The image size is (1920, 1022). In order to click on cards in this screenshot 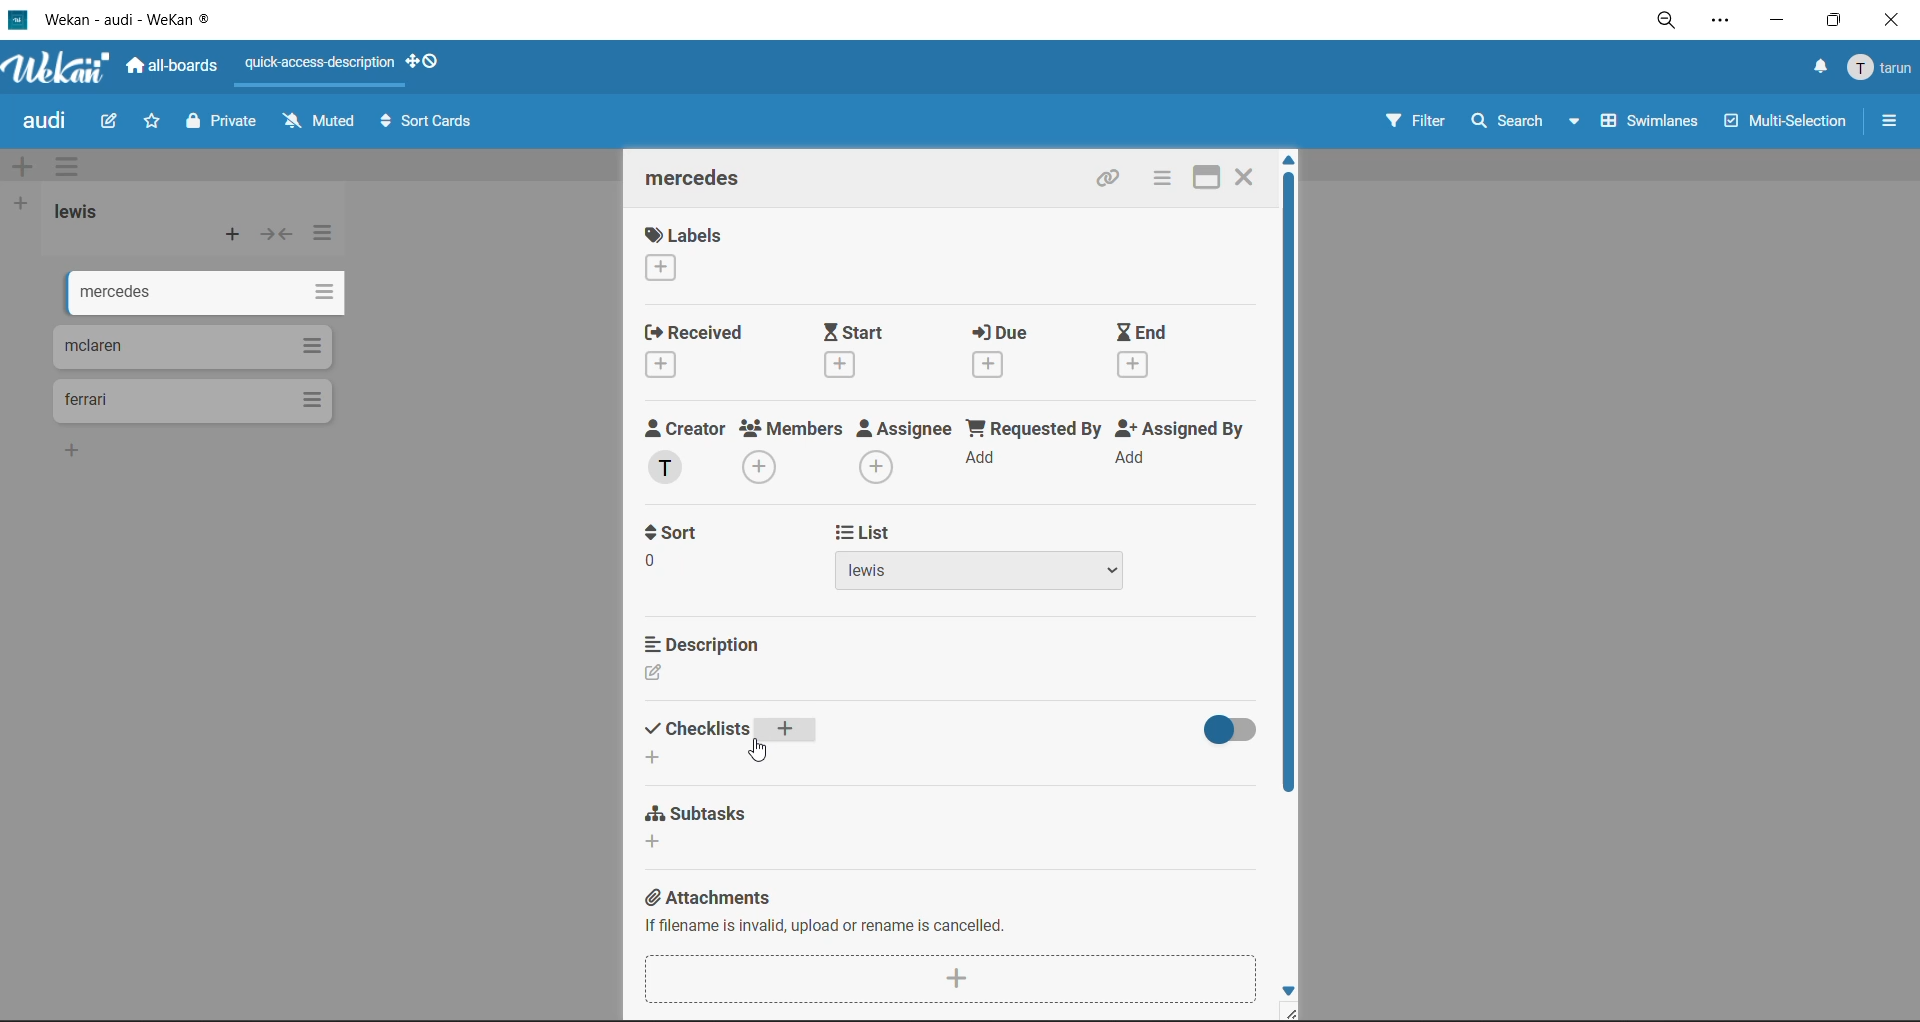, I will do `click(191, 347)`.